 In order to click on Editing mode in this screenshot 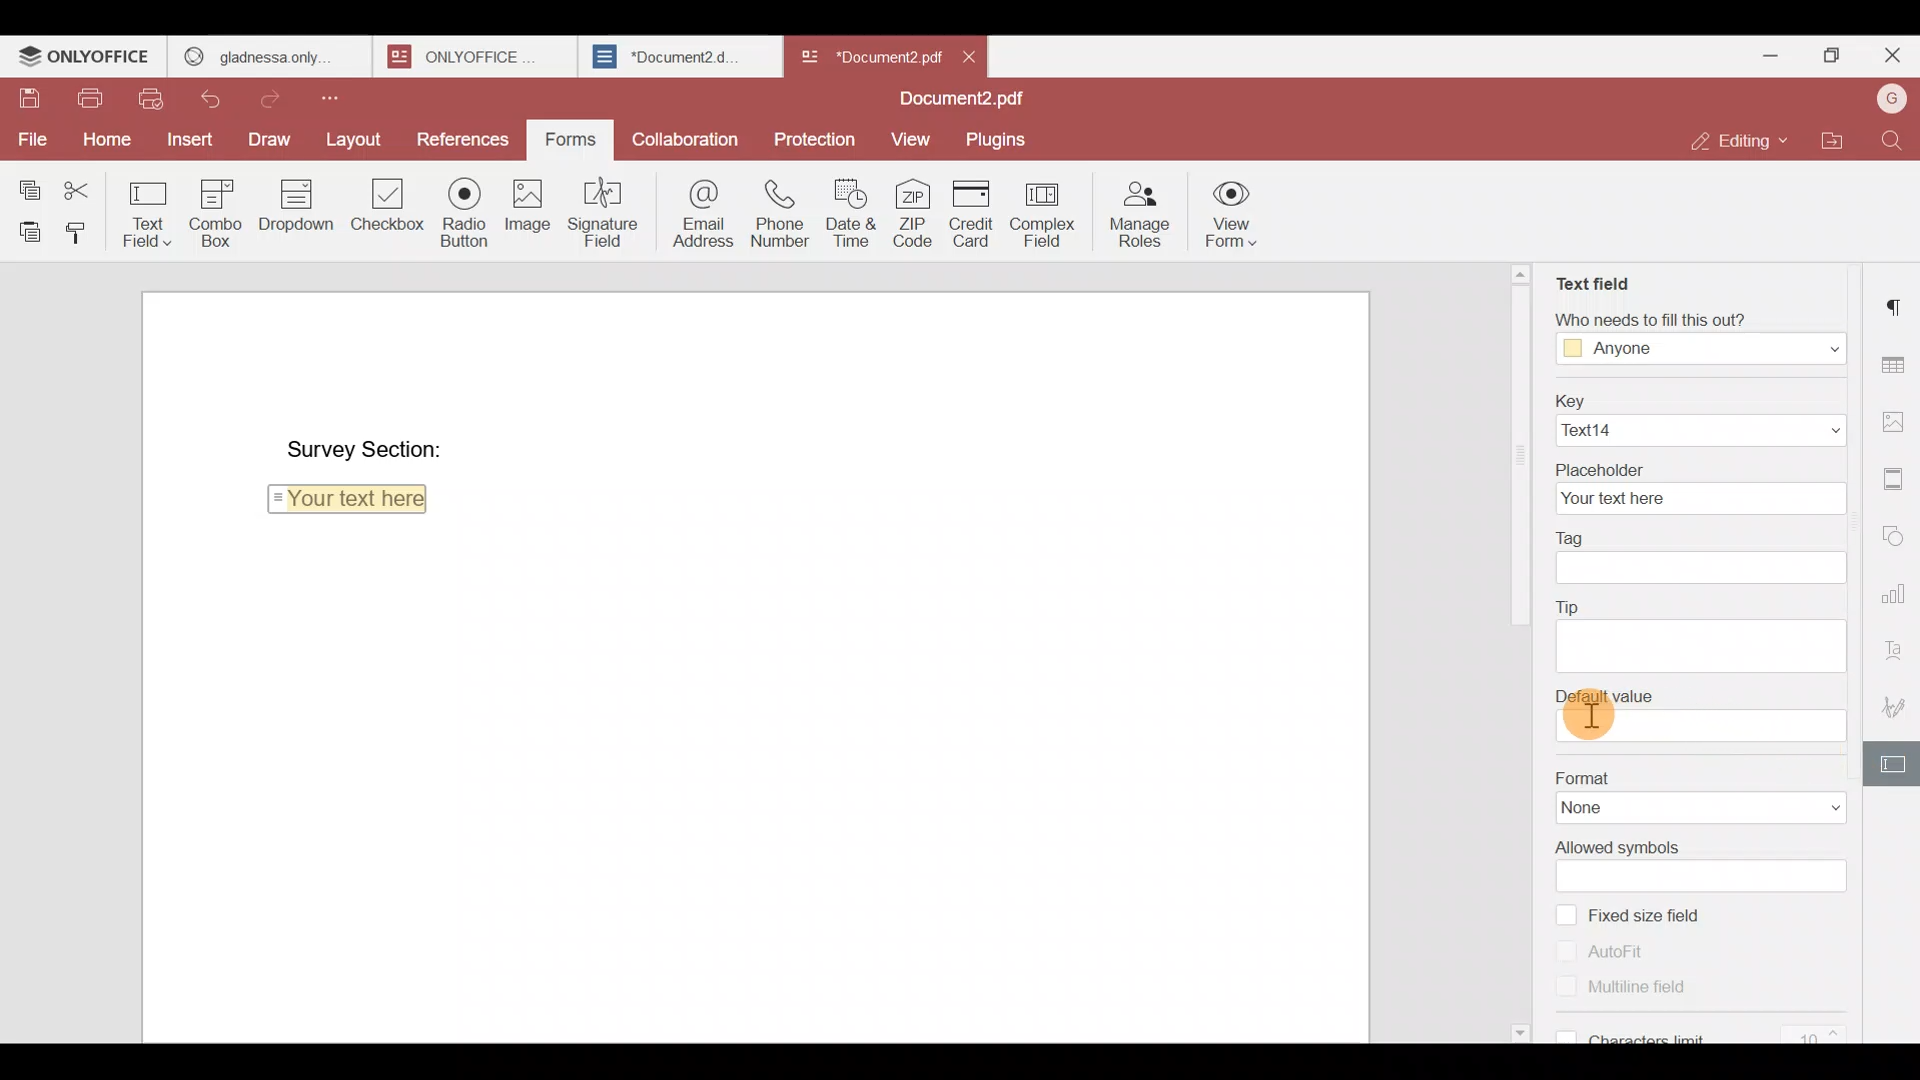, I will do `click(1742, 135)`.